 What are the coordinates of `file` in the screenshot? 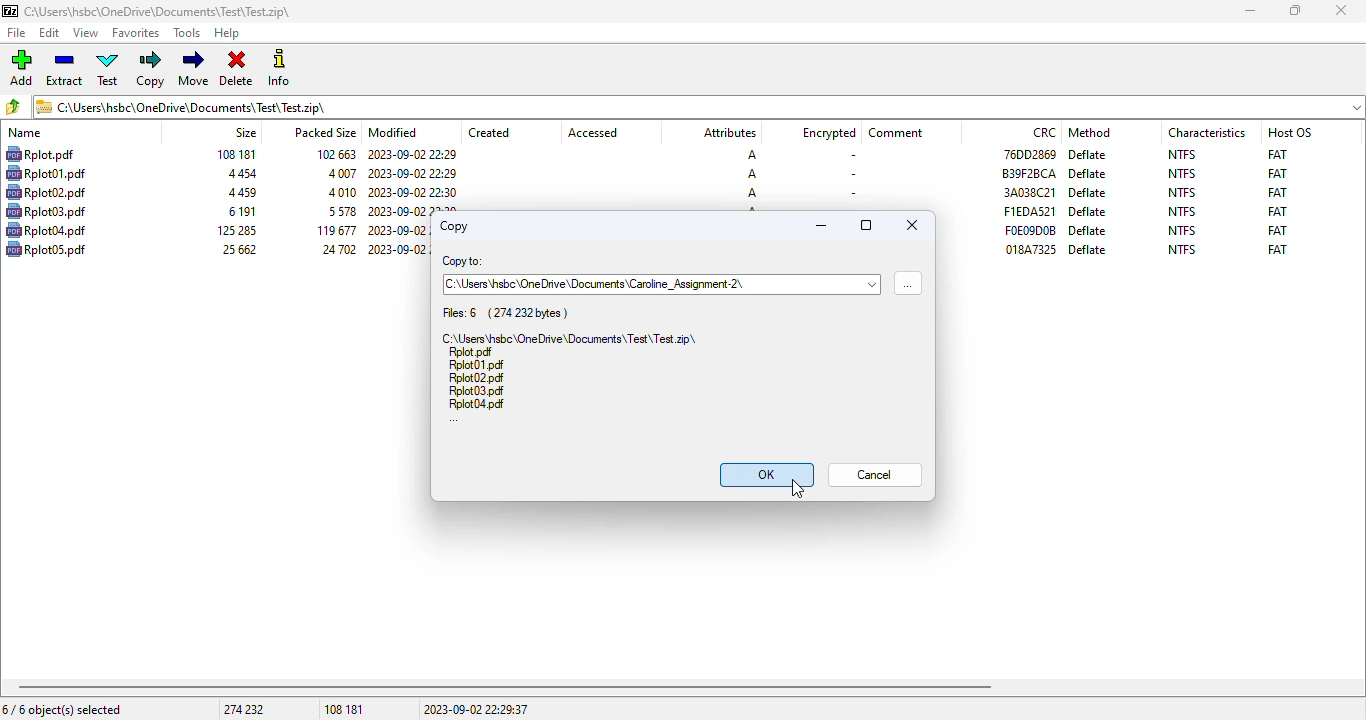 It's located at (477, 404).